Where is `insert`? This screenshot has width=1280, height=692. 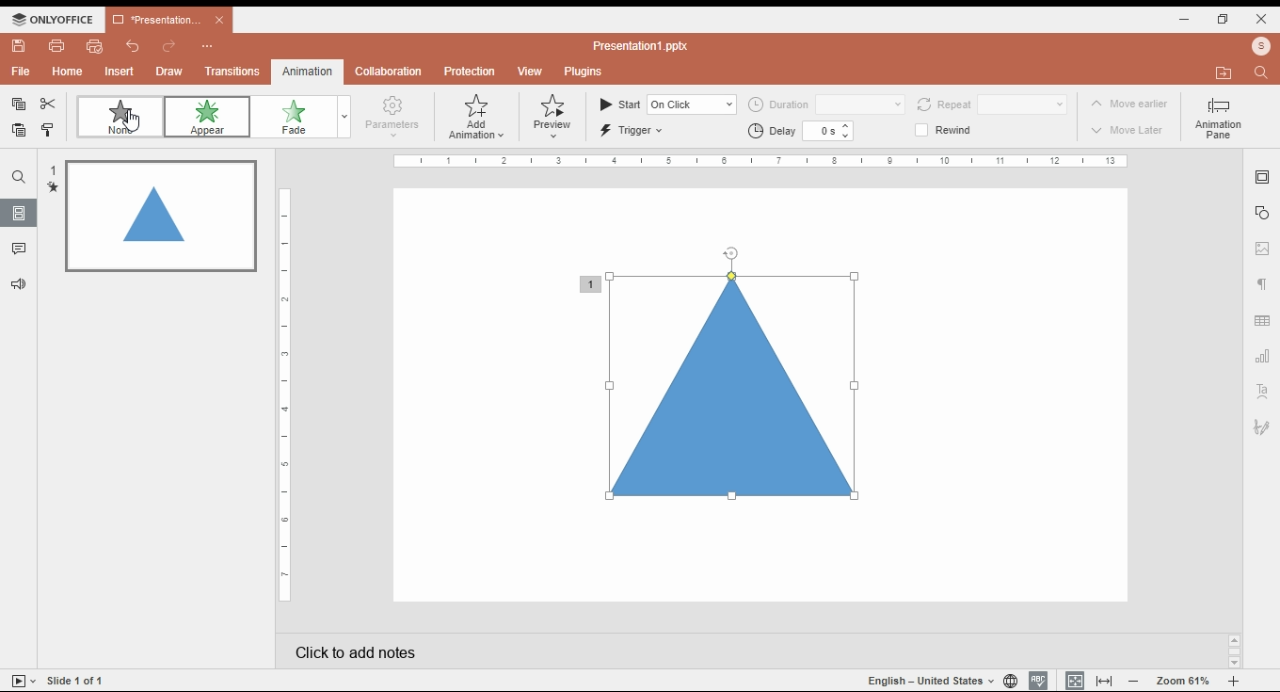
insert is located at coordinates (121, 72).